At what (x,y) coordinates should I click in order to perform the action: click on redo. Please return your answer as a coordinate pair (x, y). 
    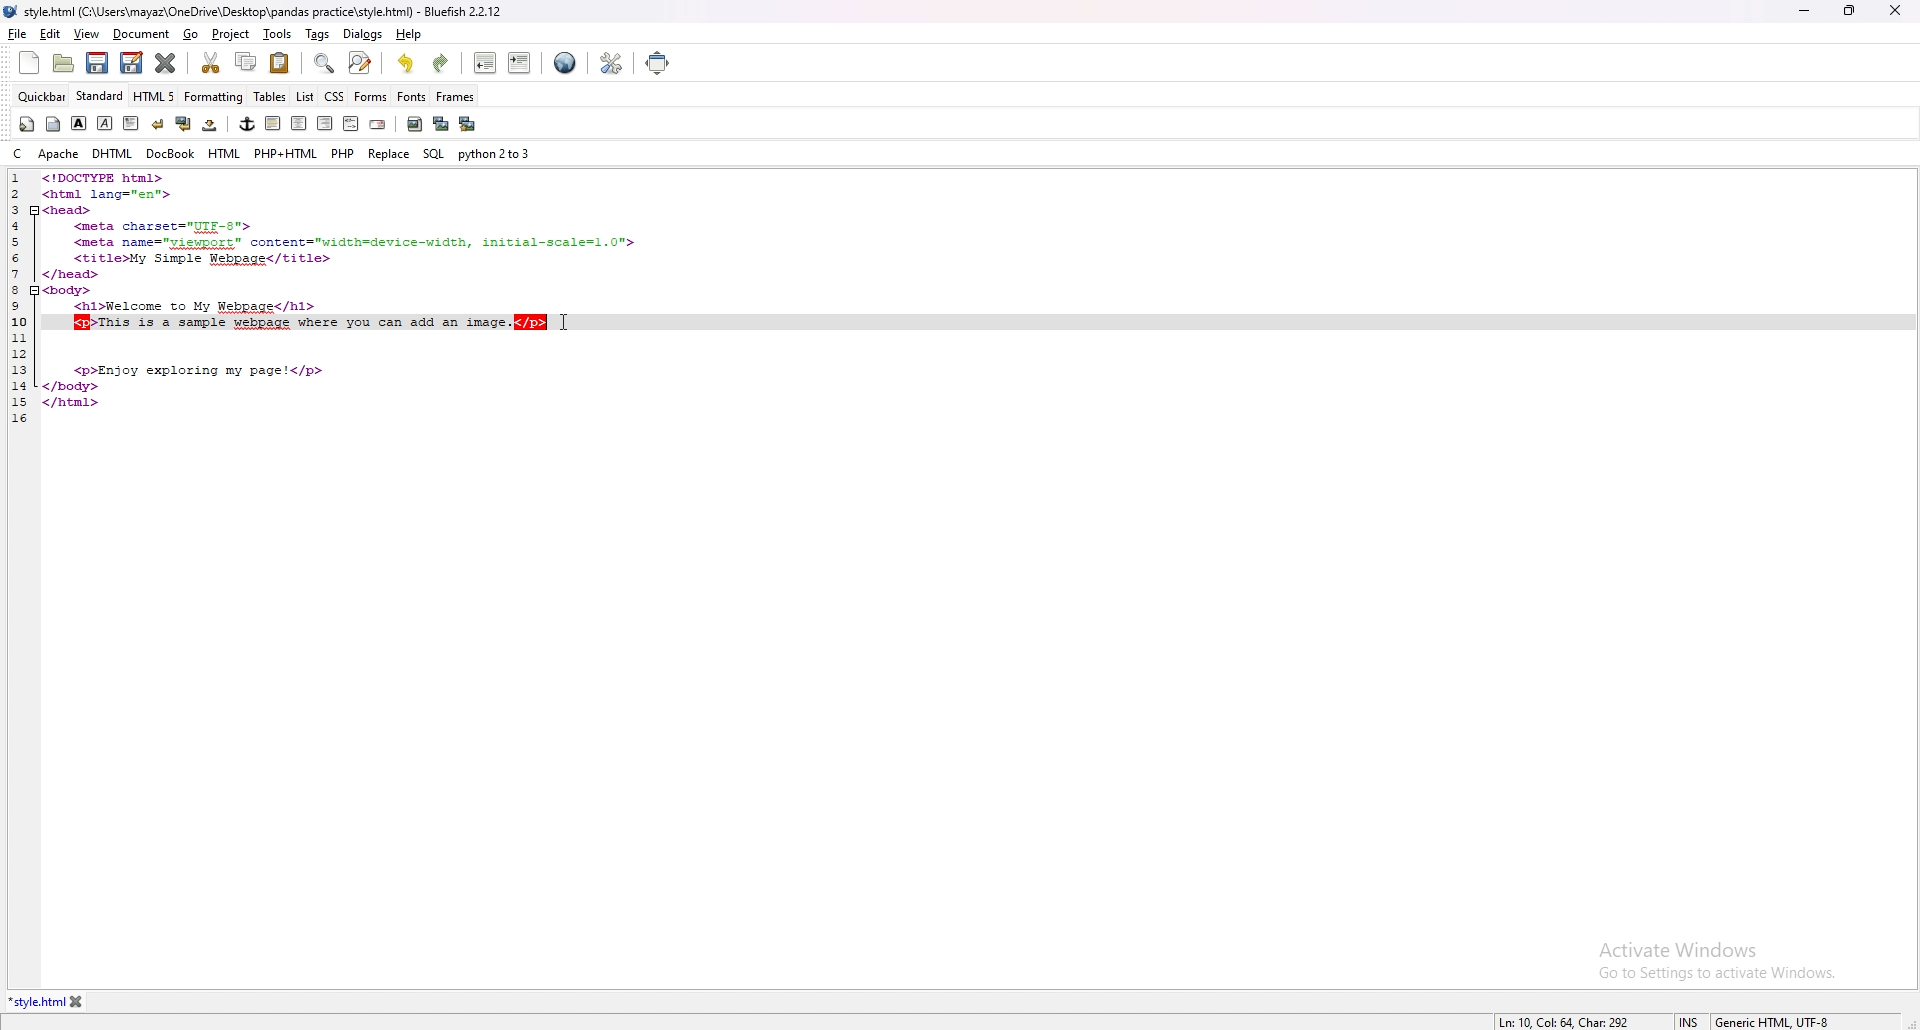
    Looking at the image, I should click on (442, 65).